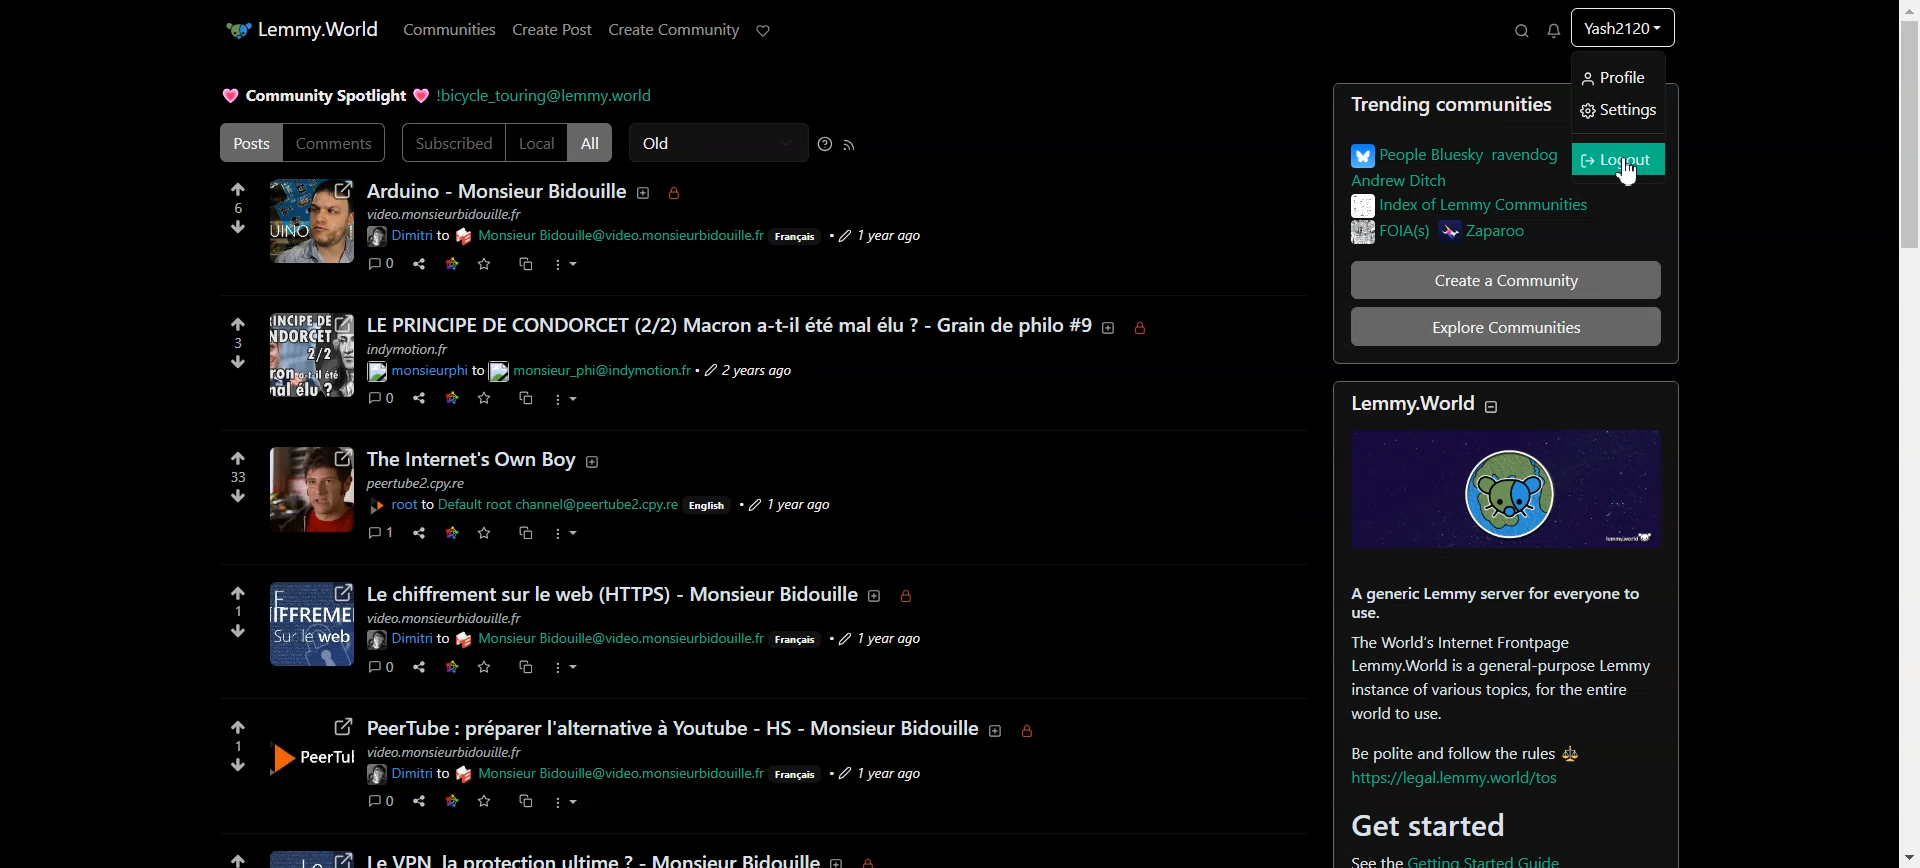 Image resolution: width=1920 pixels, height=868 pixels. I want to click on text, so click(428, 484).